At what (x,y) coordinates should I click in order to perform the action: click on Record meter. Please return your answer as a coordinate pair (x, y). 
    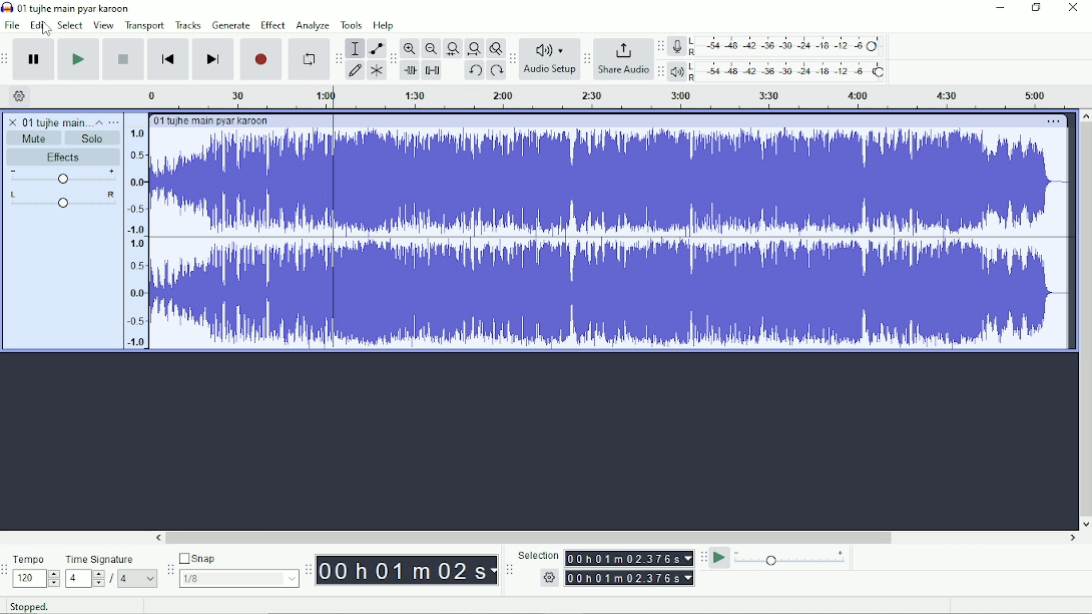
    Looking at the image, I should click on (779, 47).